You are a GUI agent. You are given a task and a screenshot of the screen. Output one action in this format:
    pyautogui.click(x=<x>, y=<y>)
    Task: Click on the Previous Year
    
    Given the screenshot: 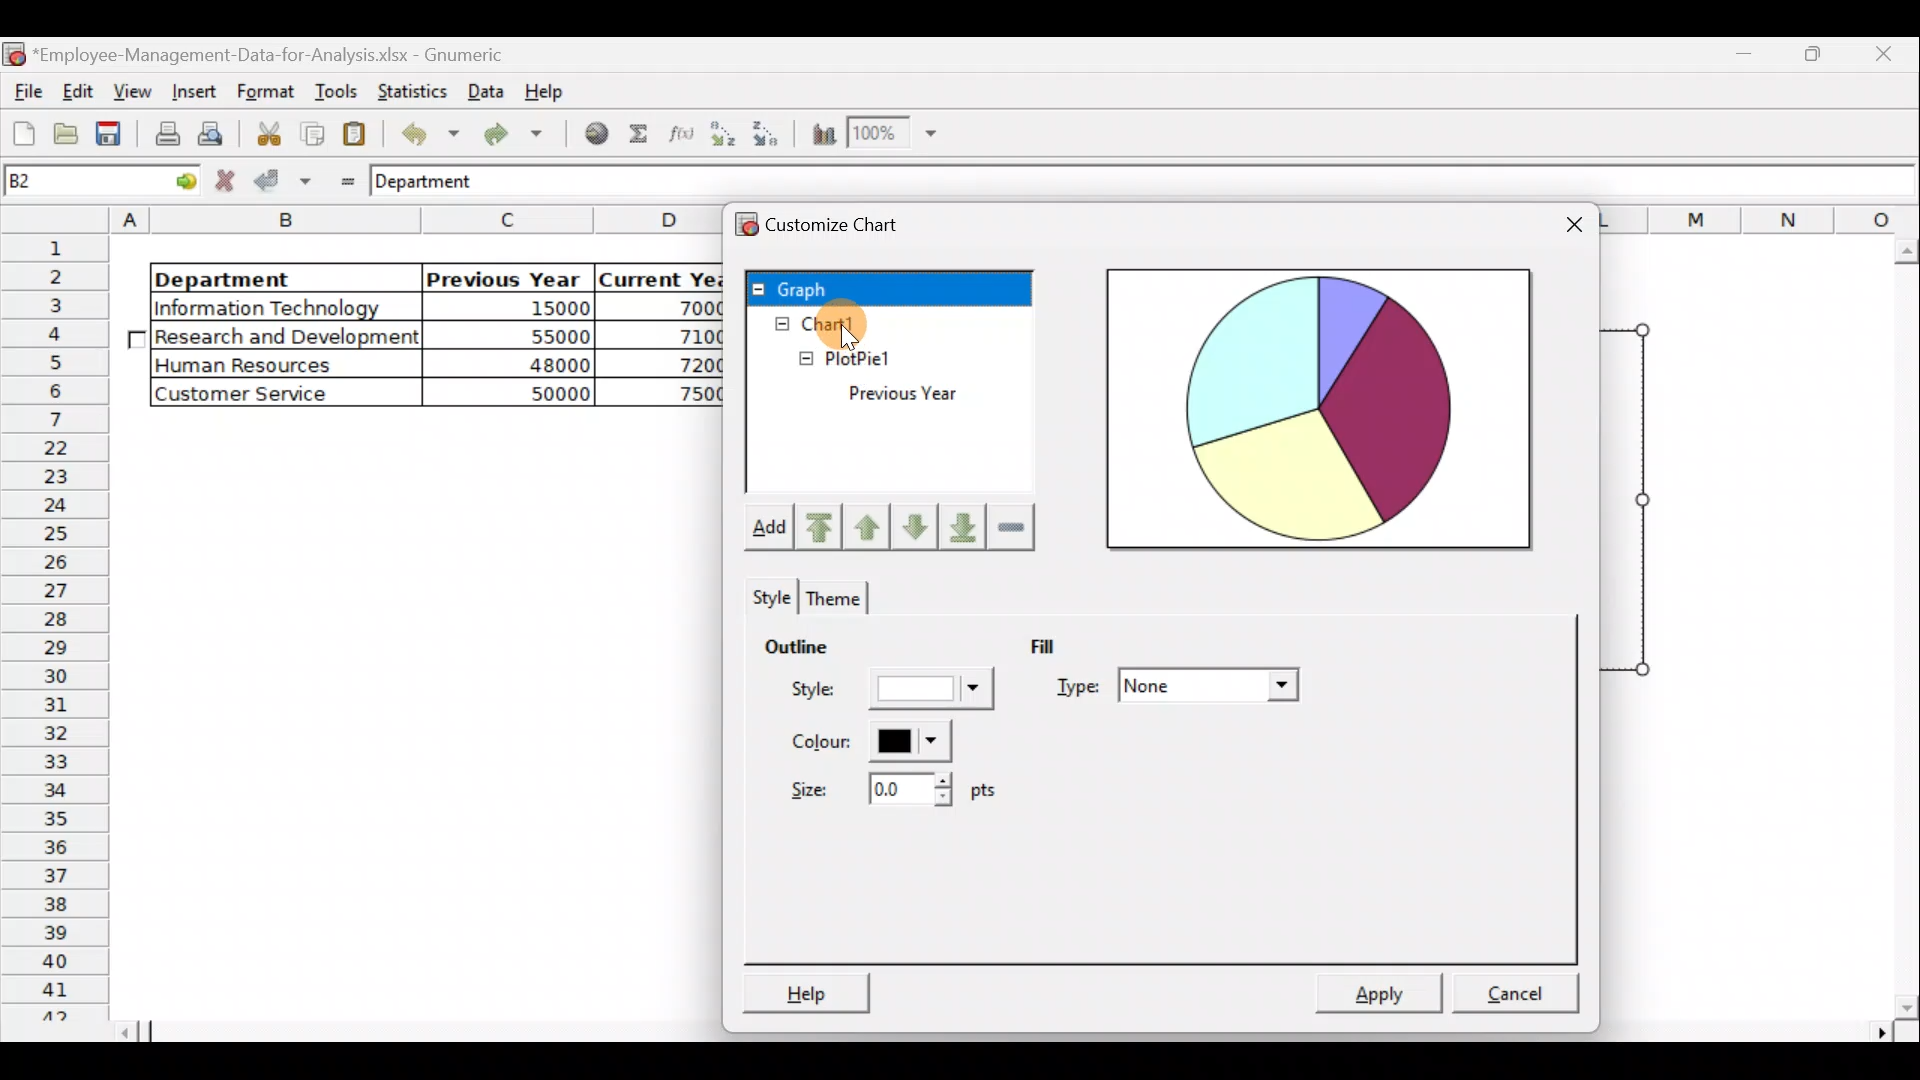 What is the action you would take?
    pyautogui.click(x=946, y=394)
    